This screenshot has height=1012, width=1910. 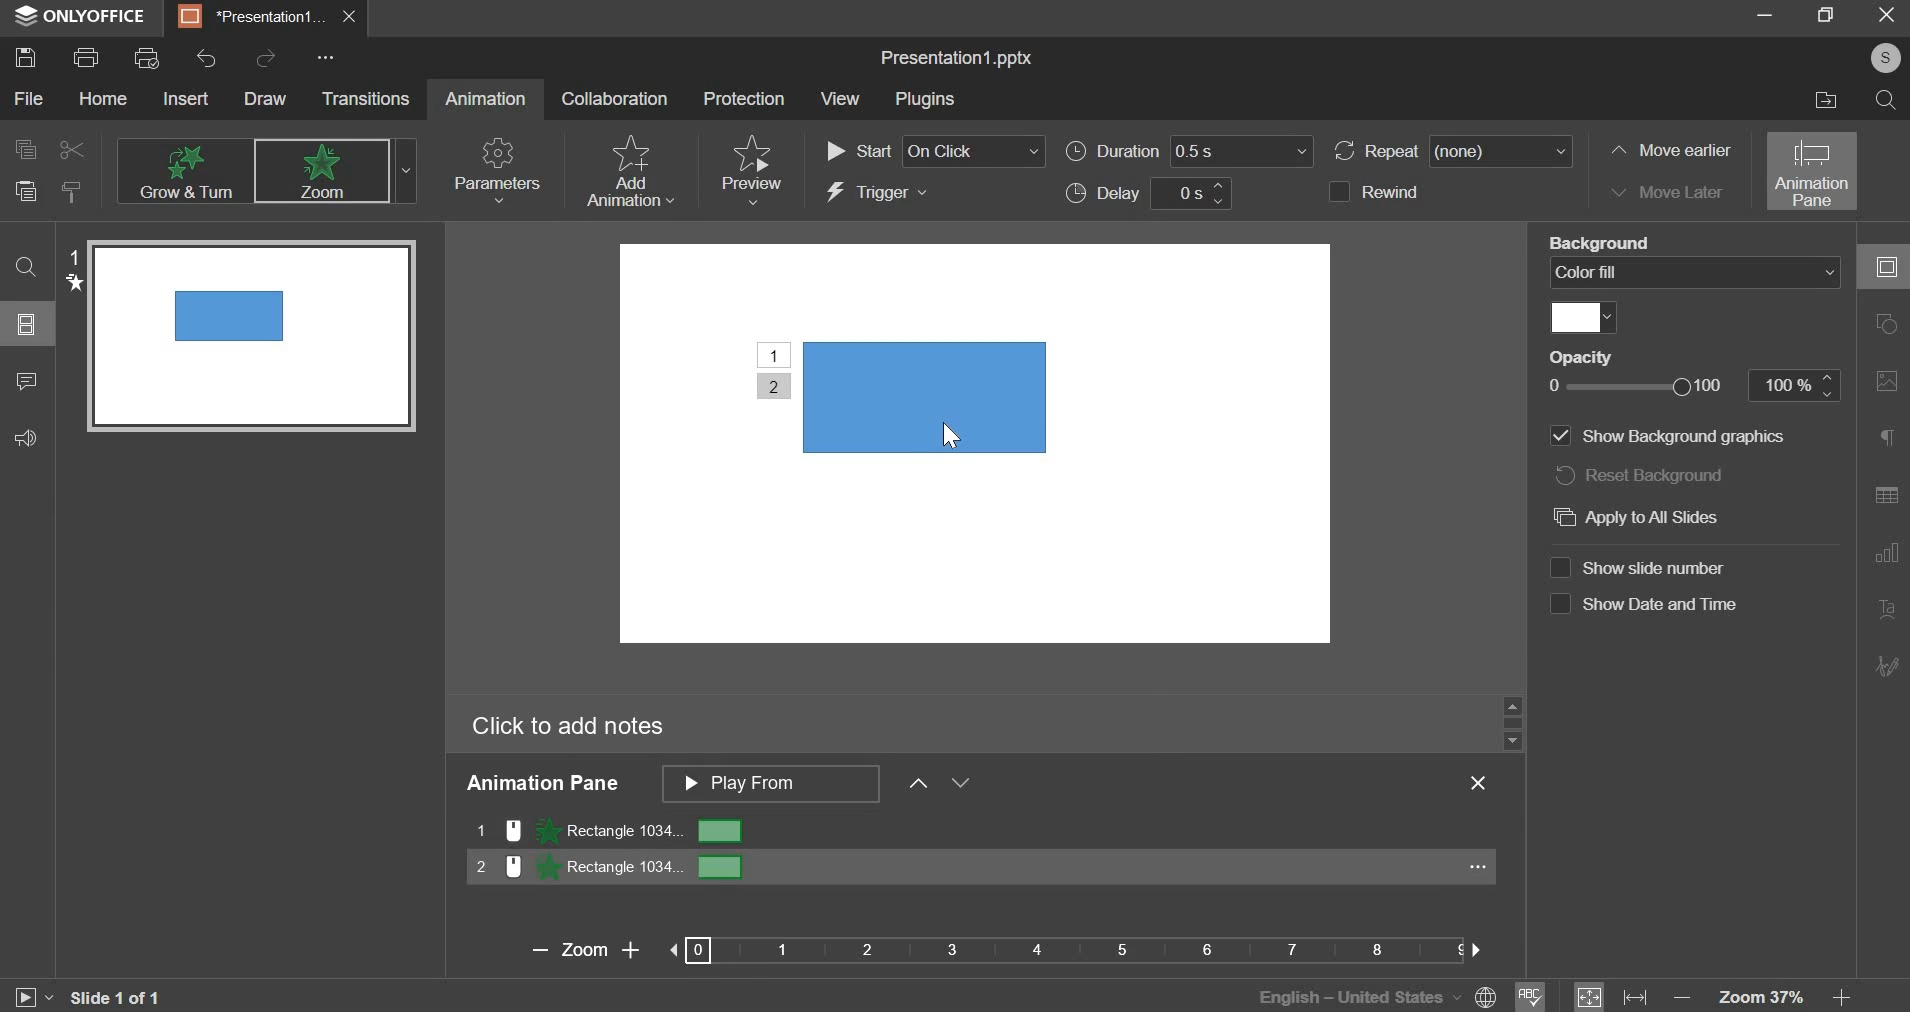 What do you see at coordinates (1482, 786) in the screenshot?
I see `Close` at bounding box center [1482, 786].